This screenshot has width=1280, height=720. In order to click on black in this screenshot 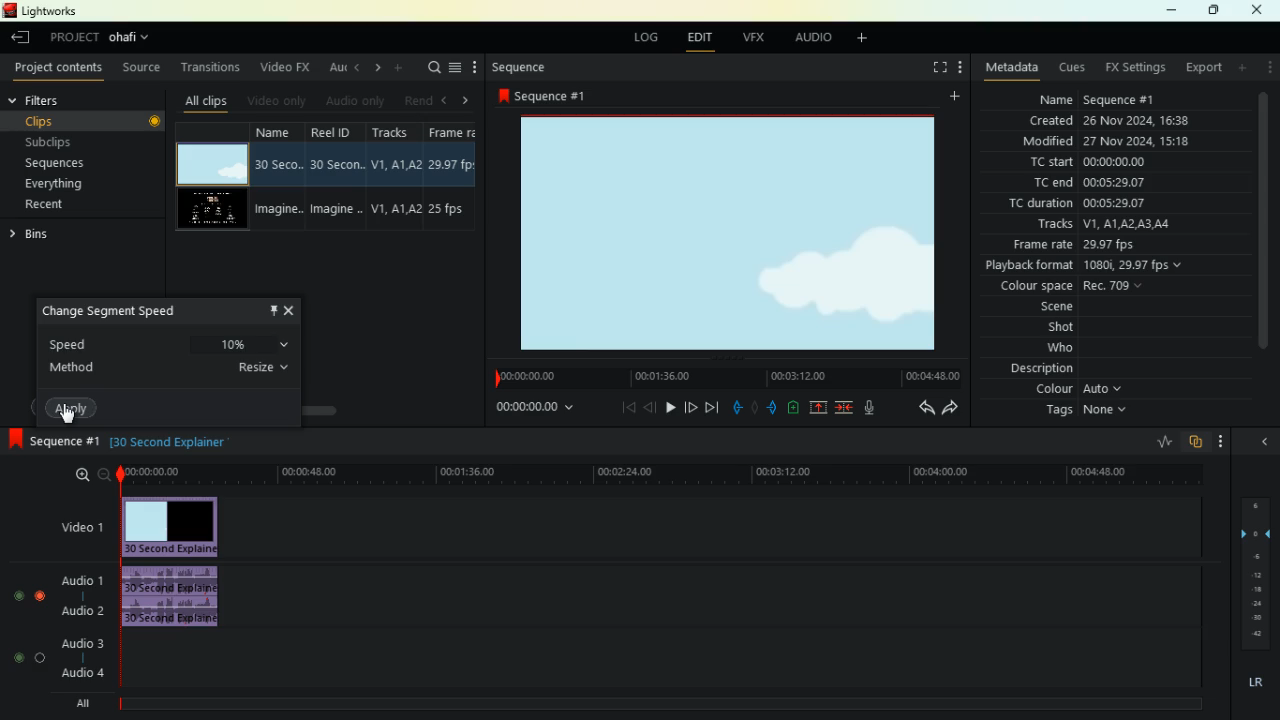, I will do `click(126, 442)`.